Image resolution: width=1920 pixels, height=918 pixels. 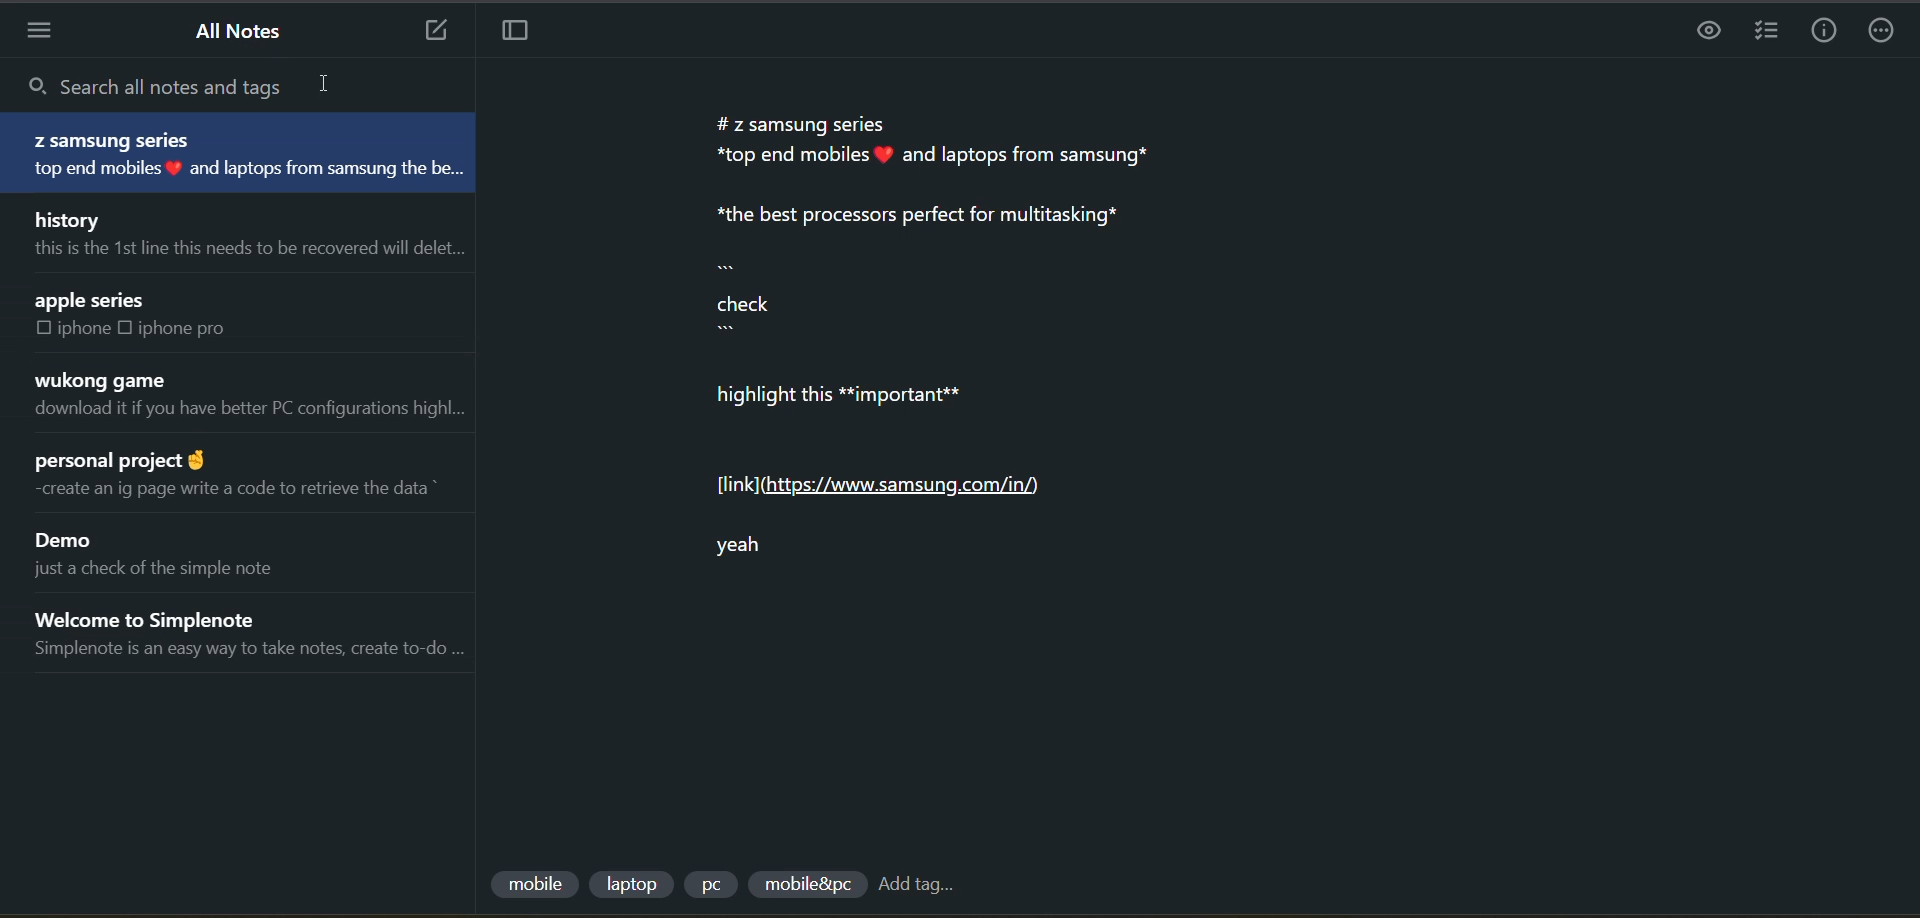 What do you see at coordinates (248, 647) in the screenshot?
I see `Simplenote is an easy way to take notes, create to-do ...` at bounding box center [248, 647].